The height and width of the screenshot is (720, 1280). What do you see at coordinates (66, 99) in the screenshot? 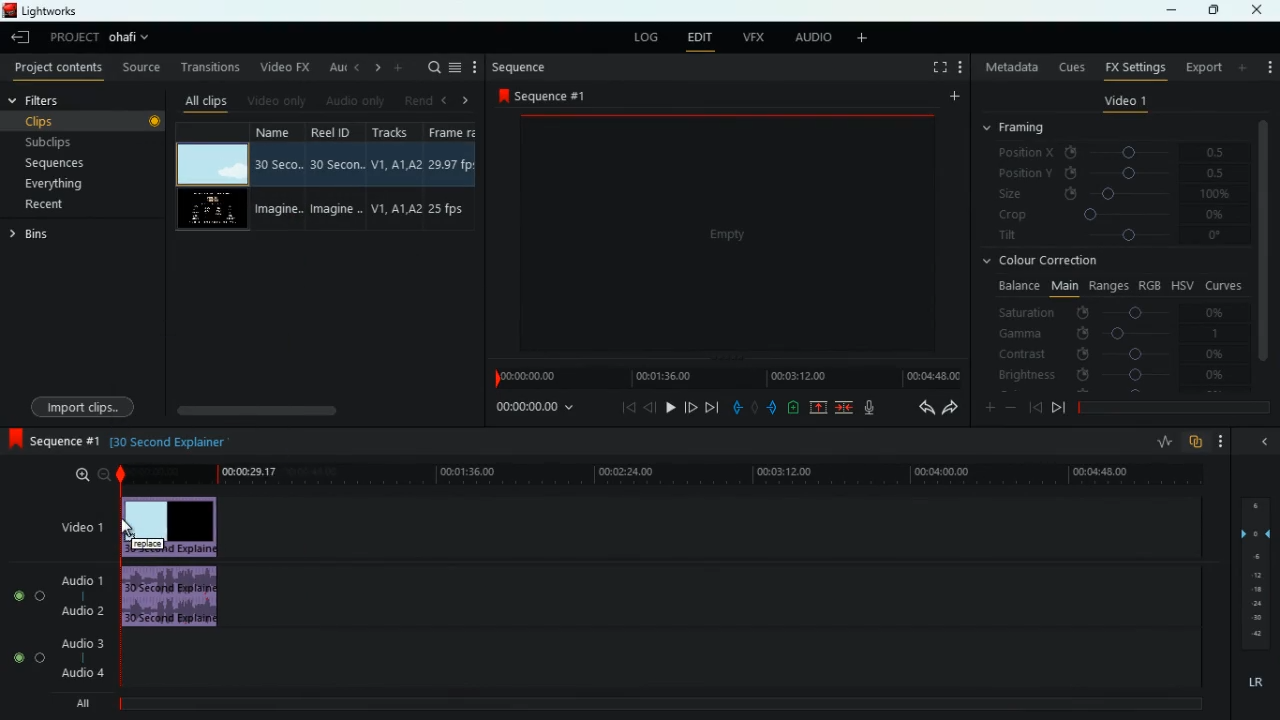
I see `filters` at bounding box center [66, 99].